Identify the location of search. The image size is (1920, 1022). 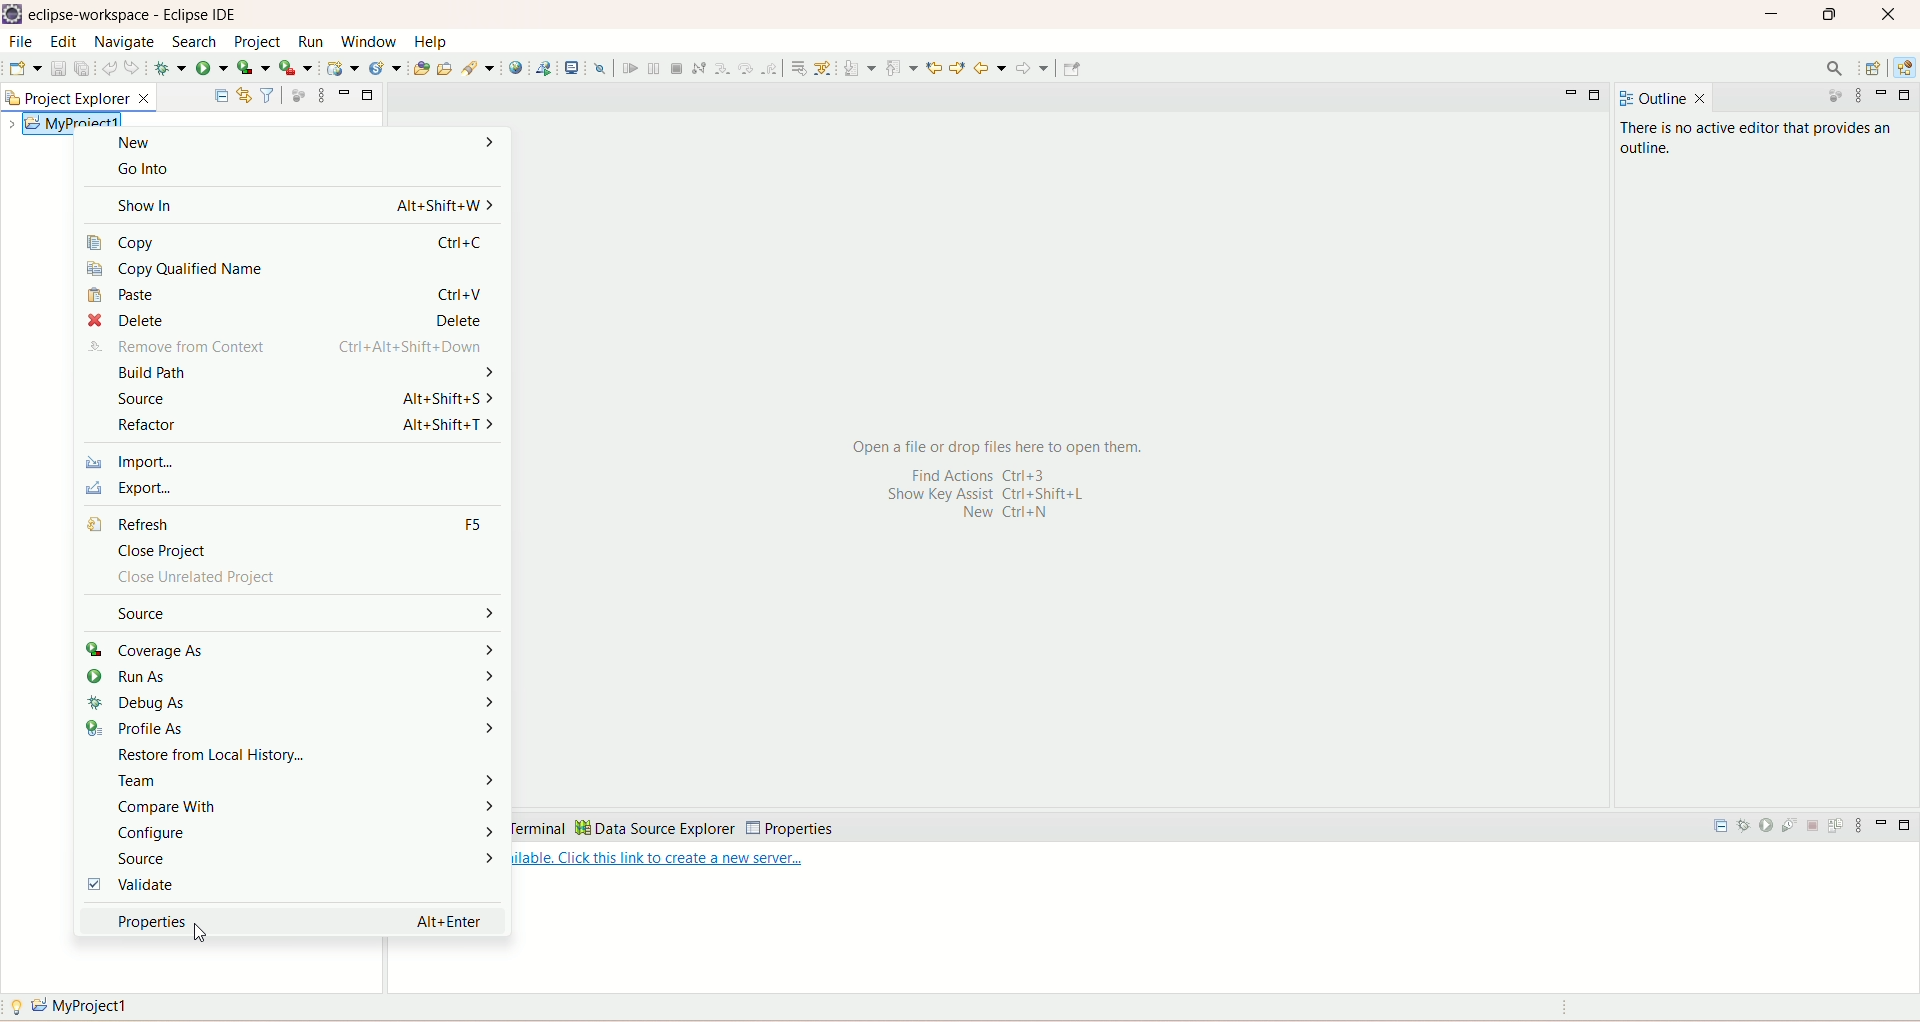
(194, 42).